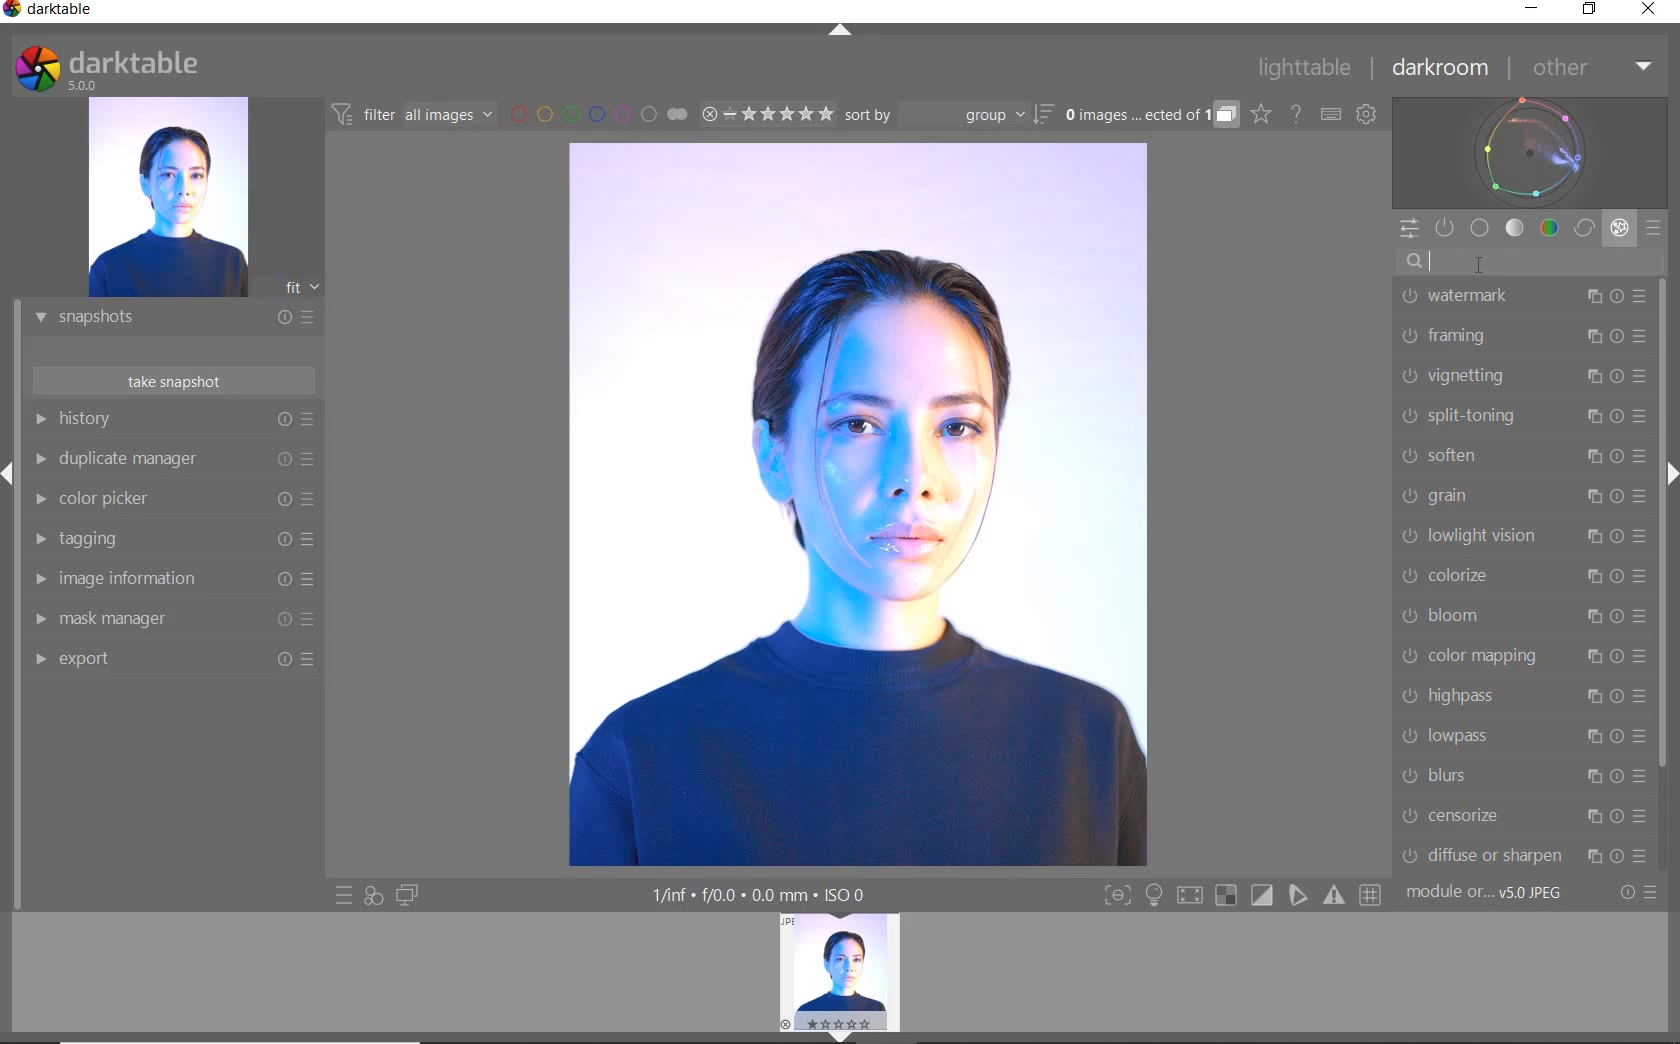 This screenshot has width=1680, height=1044. What do you see at coordinates (1522, 815) in the screenshot?
I see `CENSORIZE` at bounding box center [1522, 815].